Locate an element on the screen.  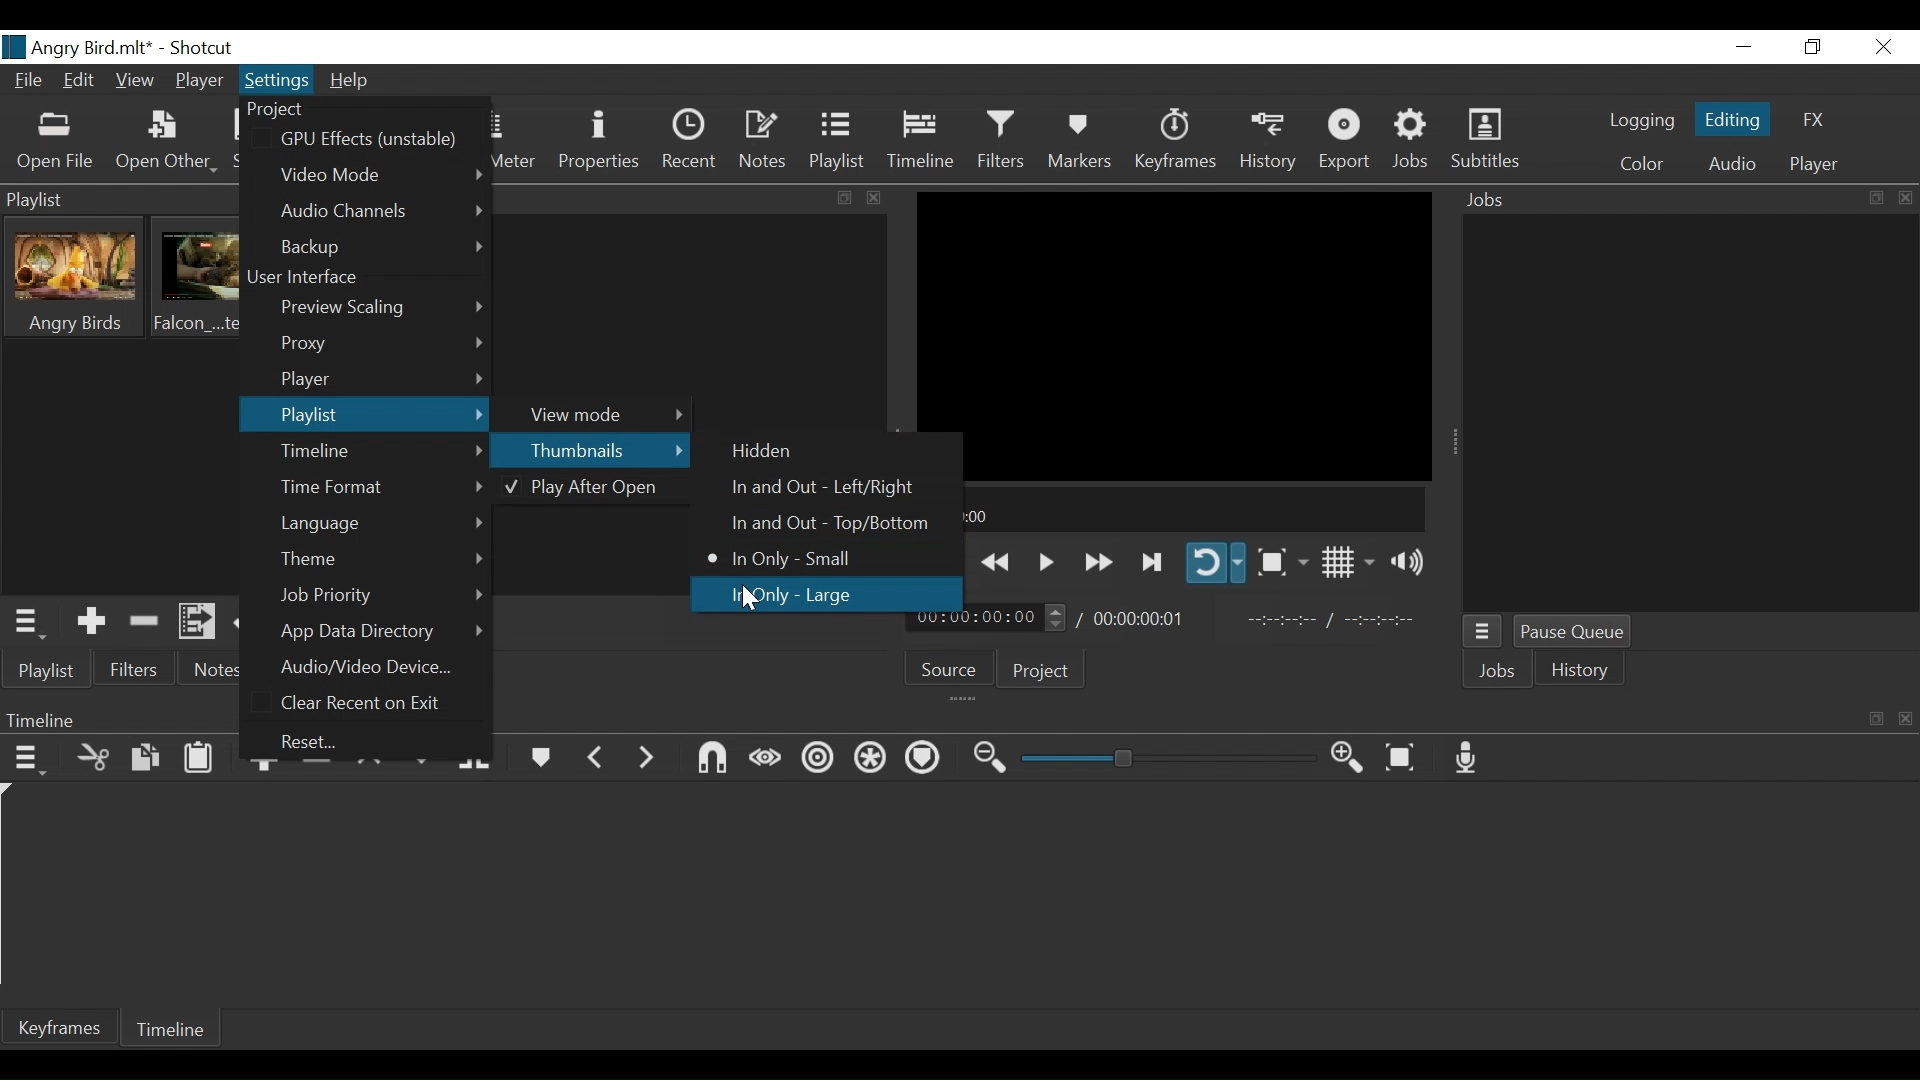
Color is located at coordinates (1642, 164).